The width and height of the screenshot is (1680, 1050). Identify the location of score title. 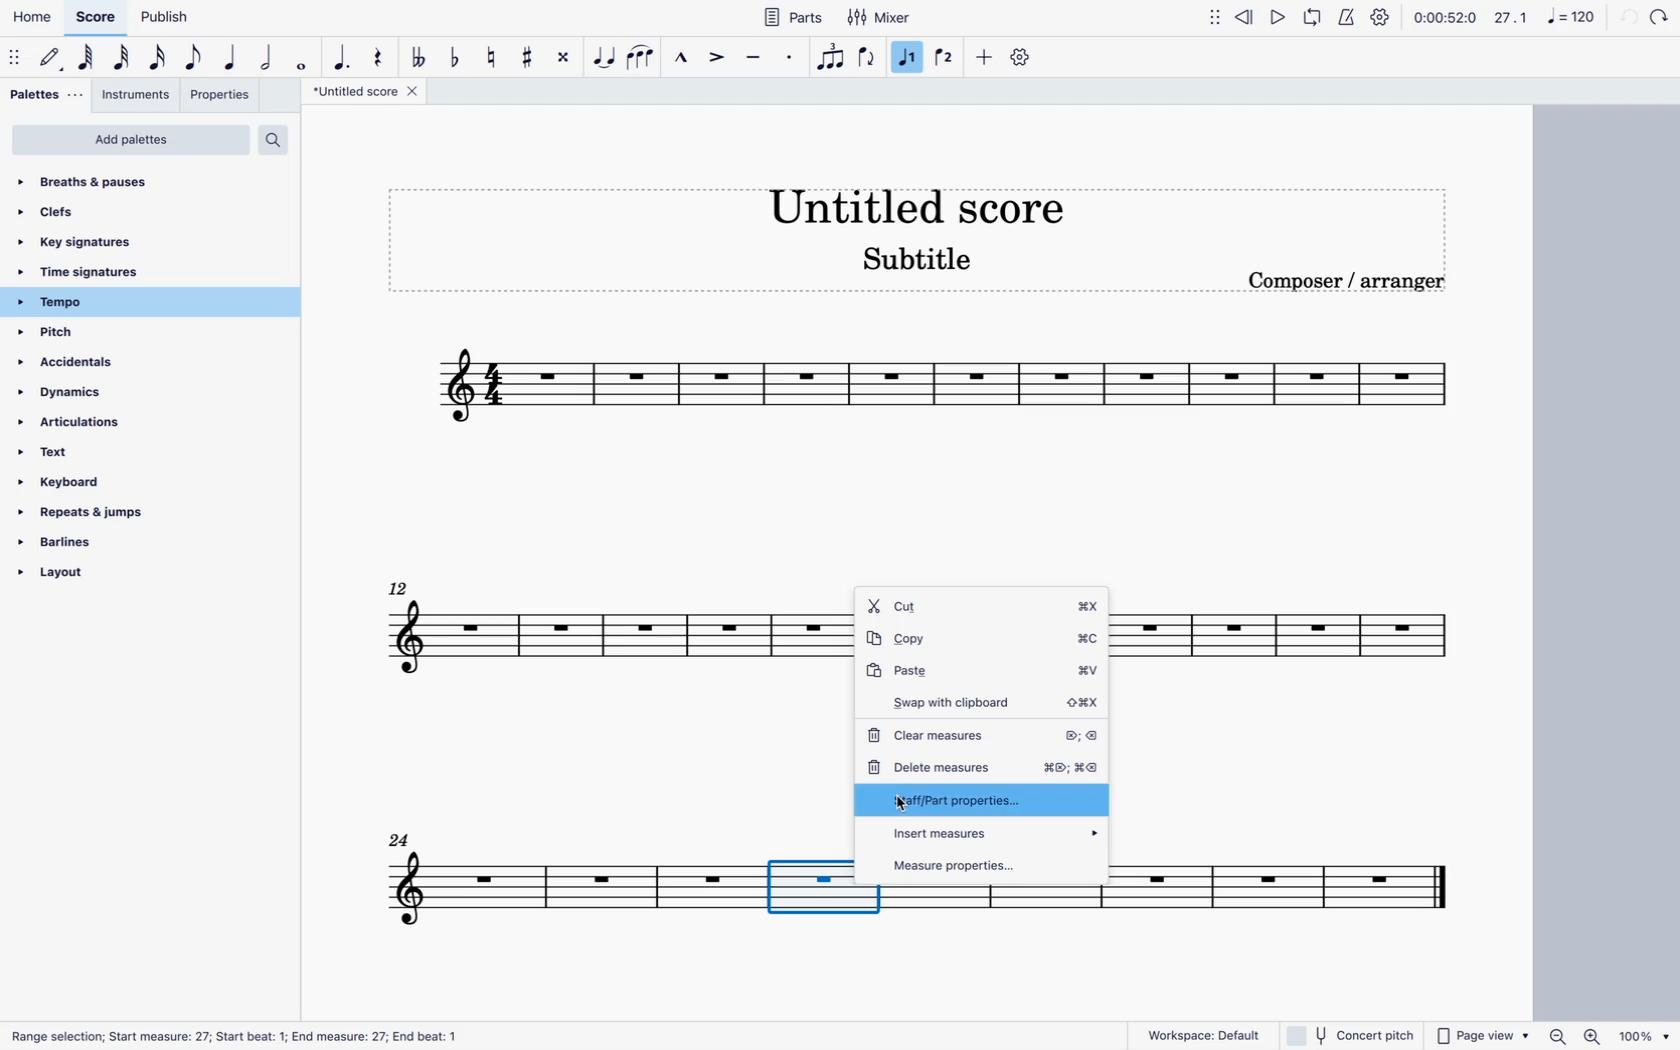
(912, 205).